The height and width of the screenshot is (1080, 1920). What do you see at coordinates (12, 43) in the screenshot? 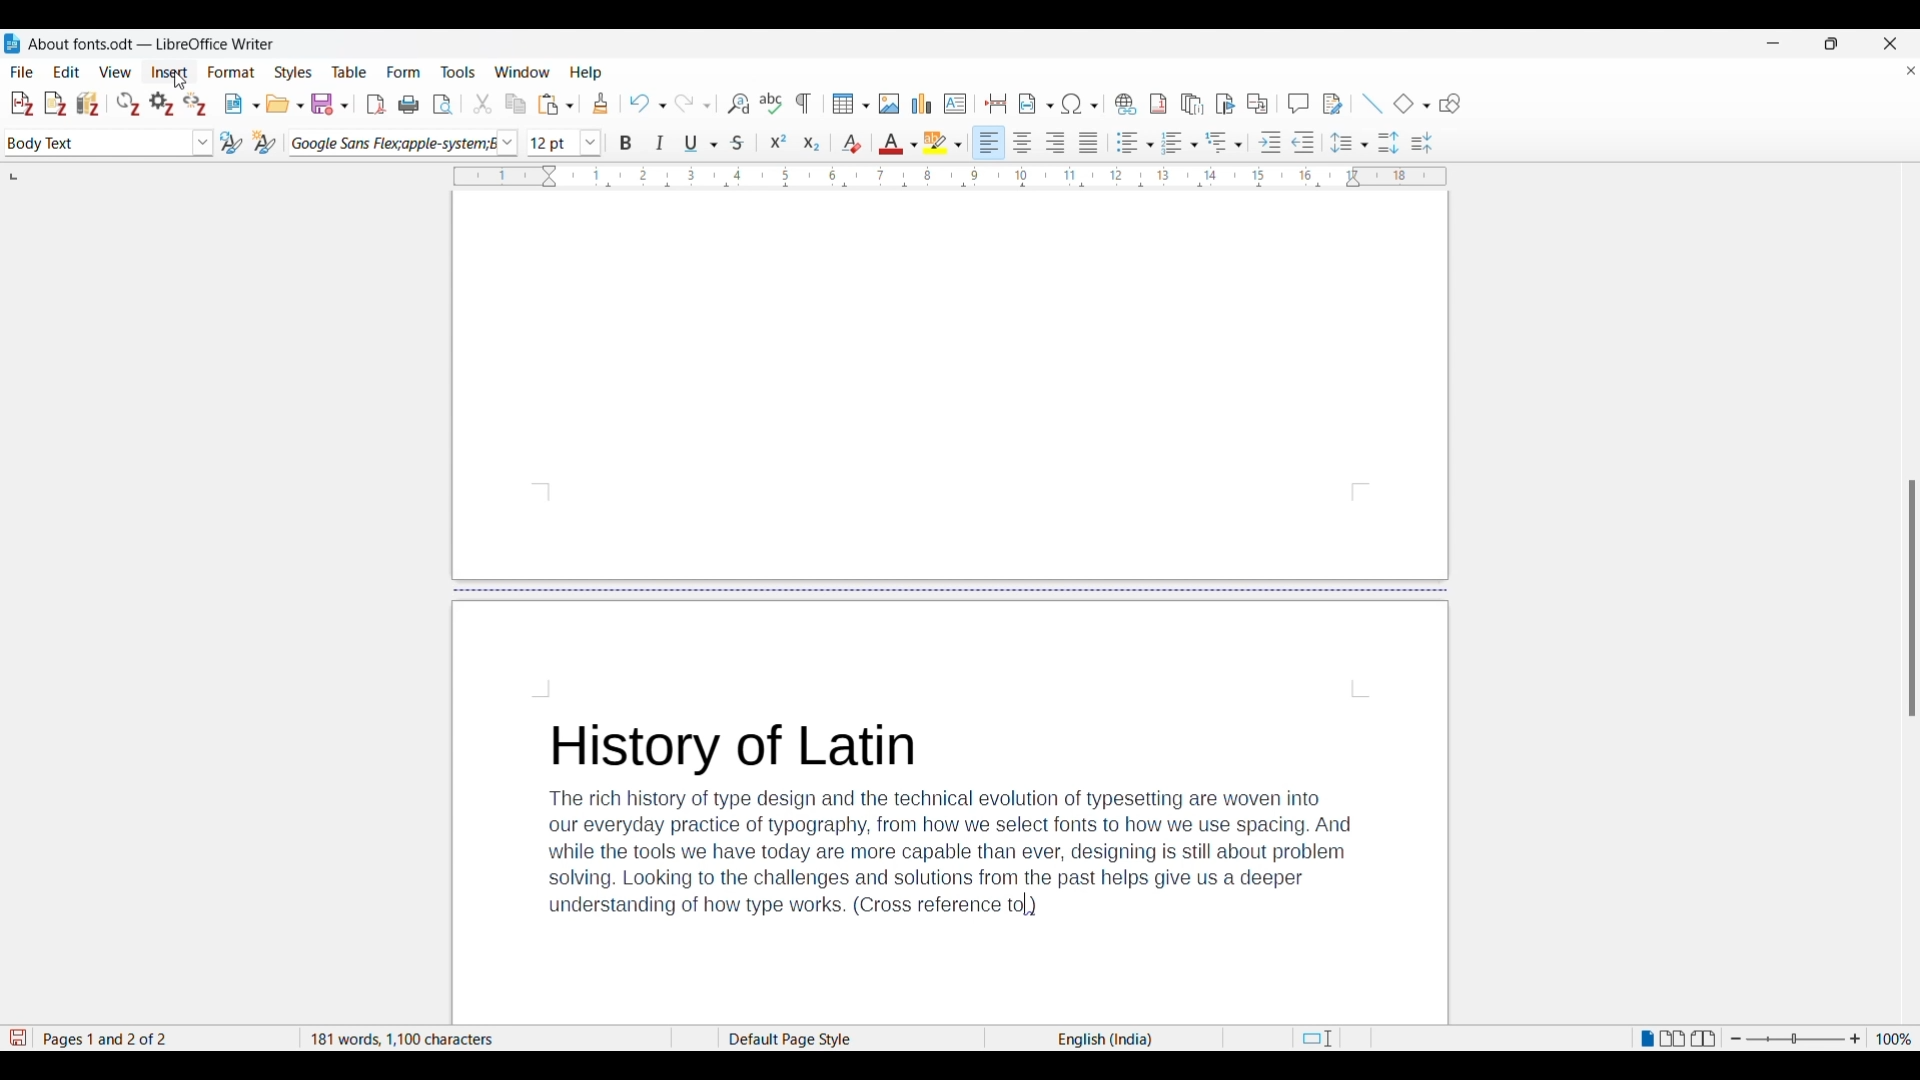
I see `LibreOffice Writer logo` at bounding box center [12, 43].